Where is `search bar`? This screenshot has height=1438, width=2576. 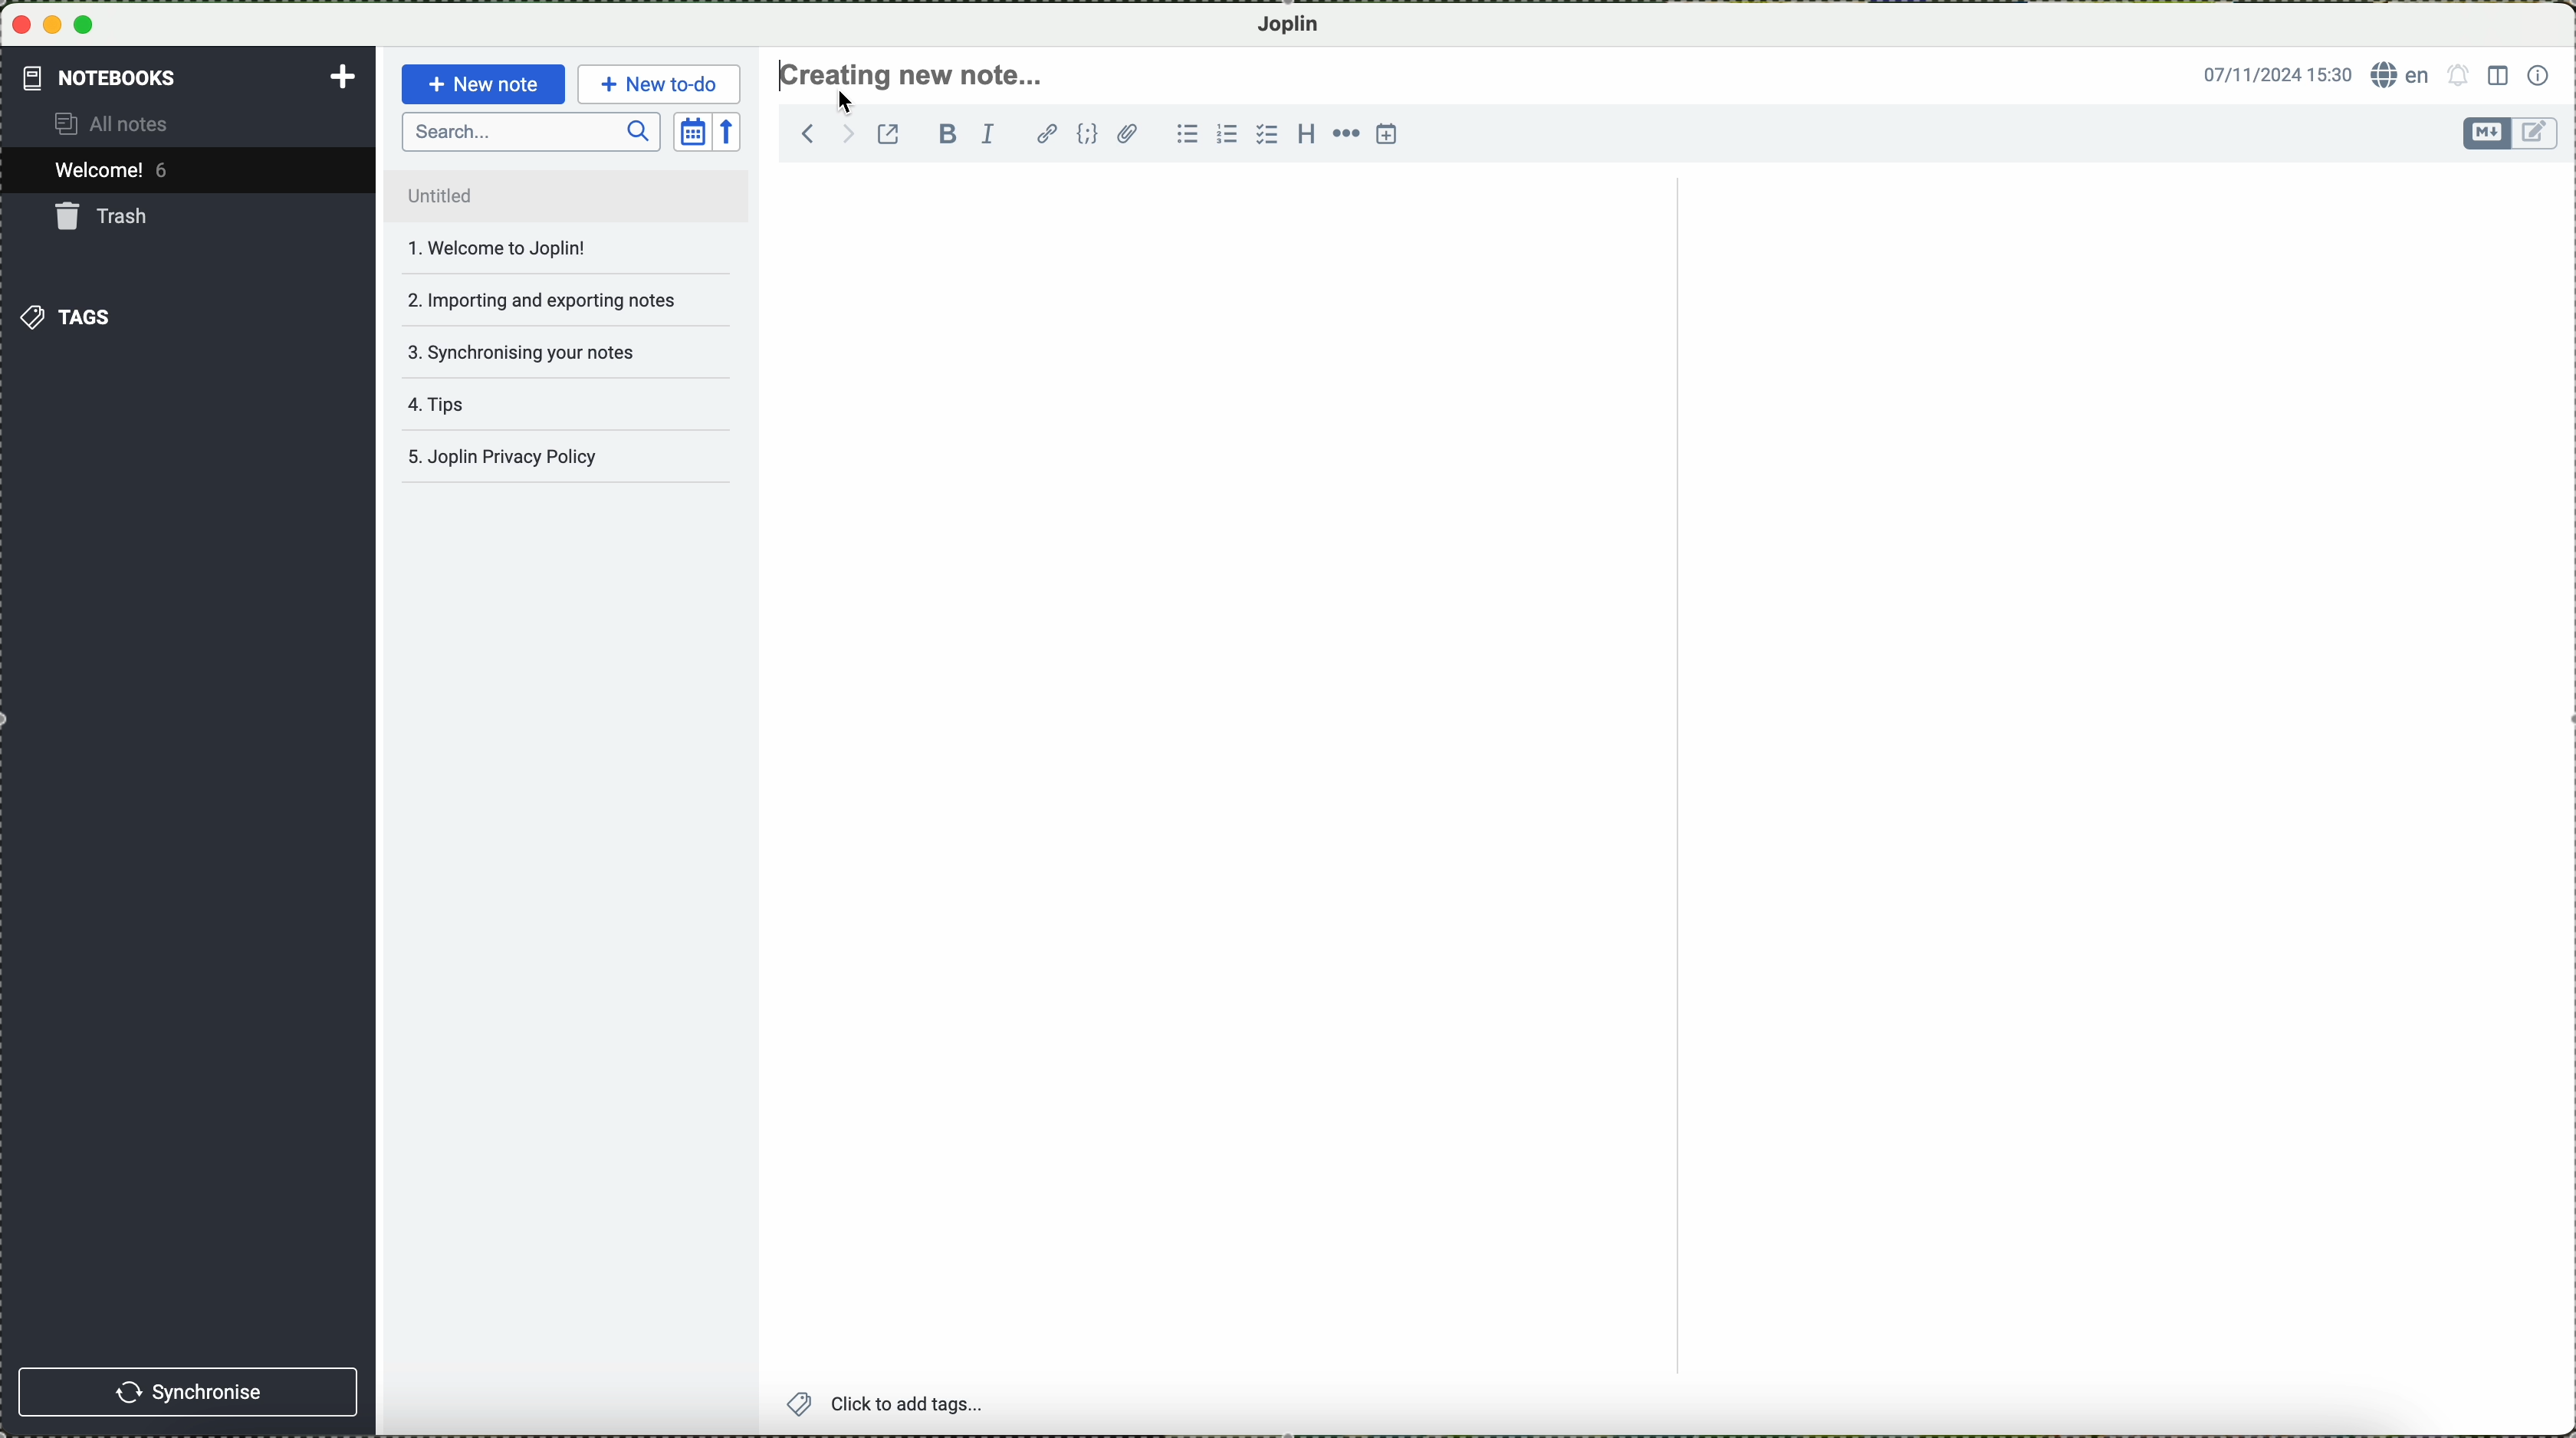 search bar is located at coordinates (531, 133).